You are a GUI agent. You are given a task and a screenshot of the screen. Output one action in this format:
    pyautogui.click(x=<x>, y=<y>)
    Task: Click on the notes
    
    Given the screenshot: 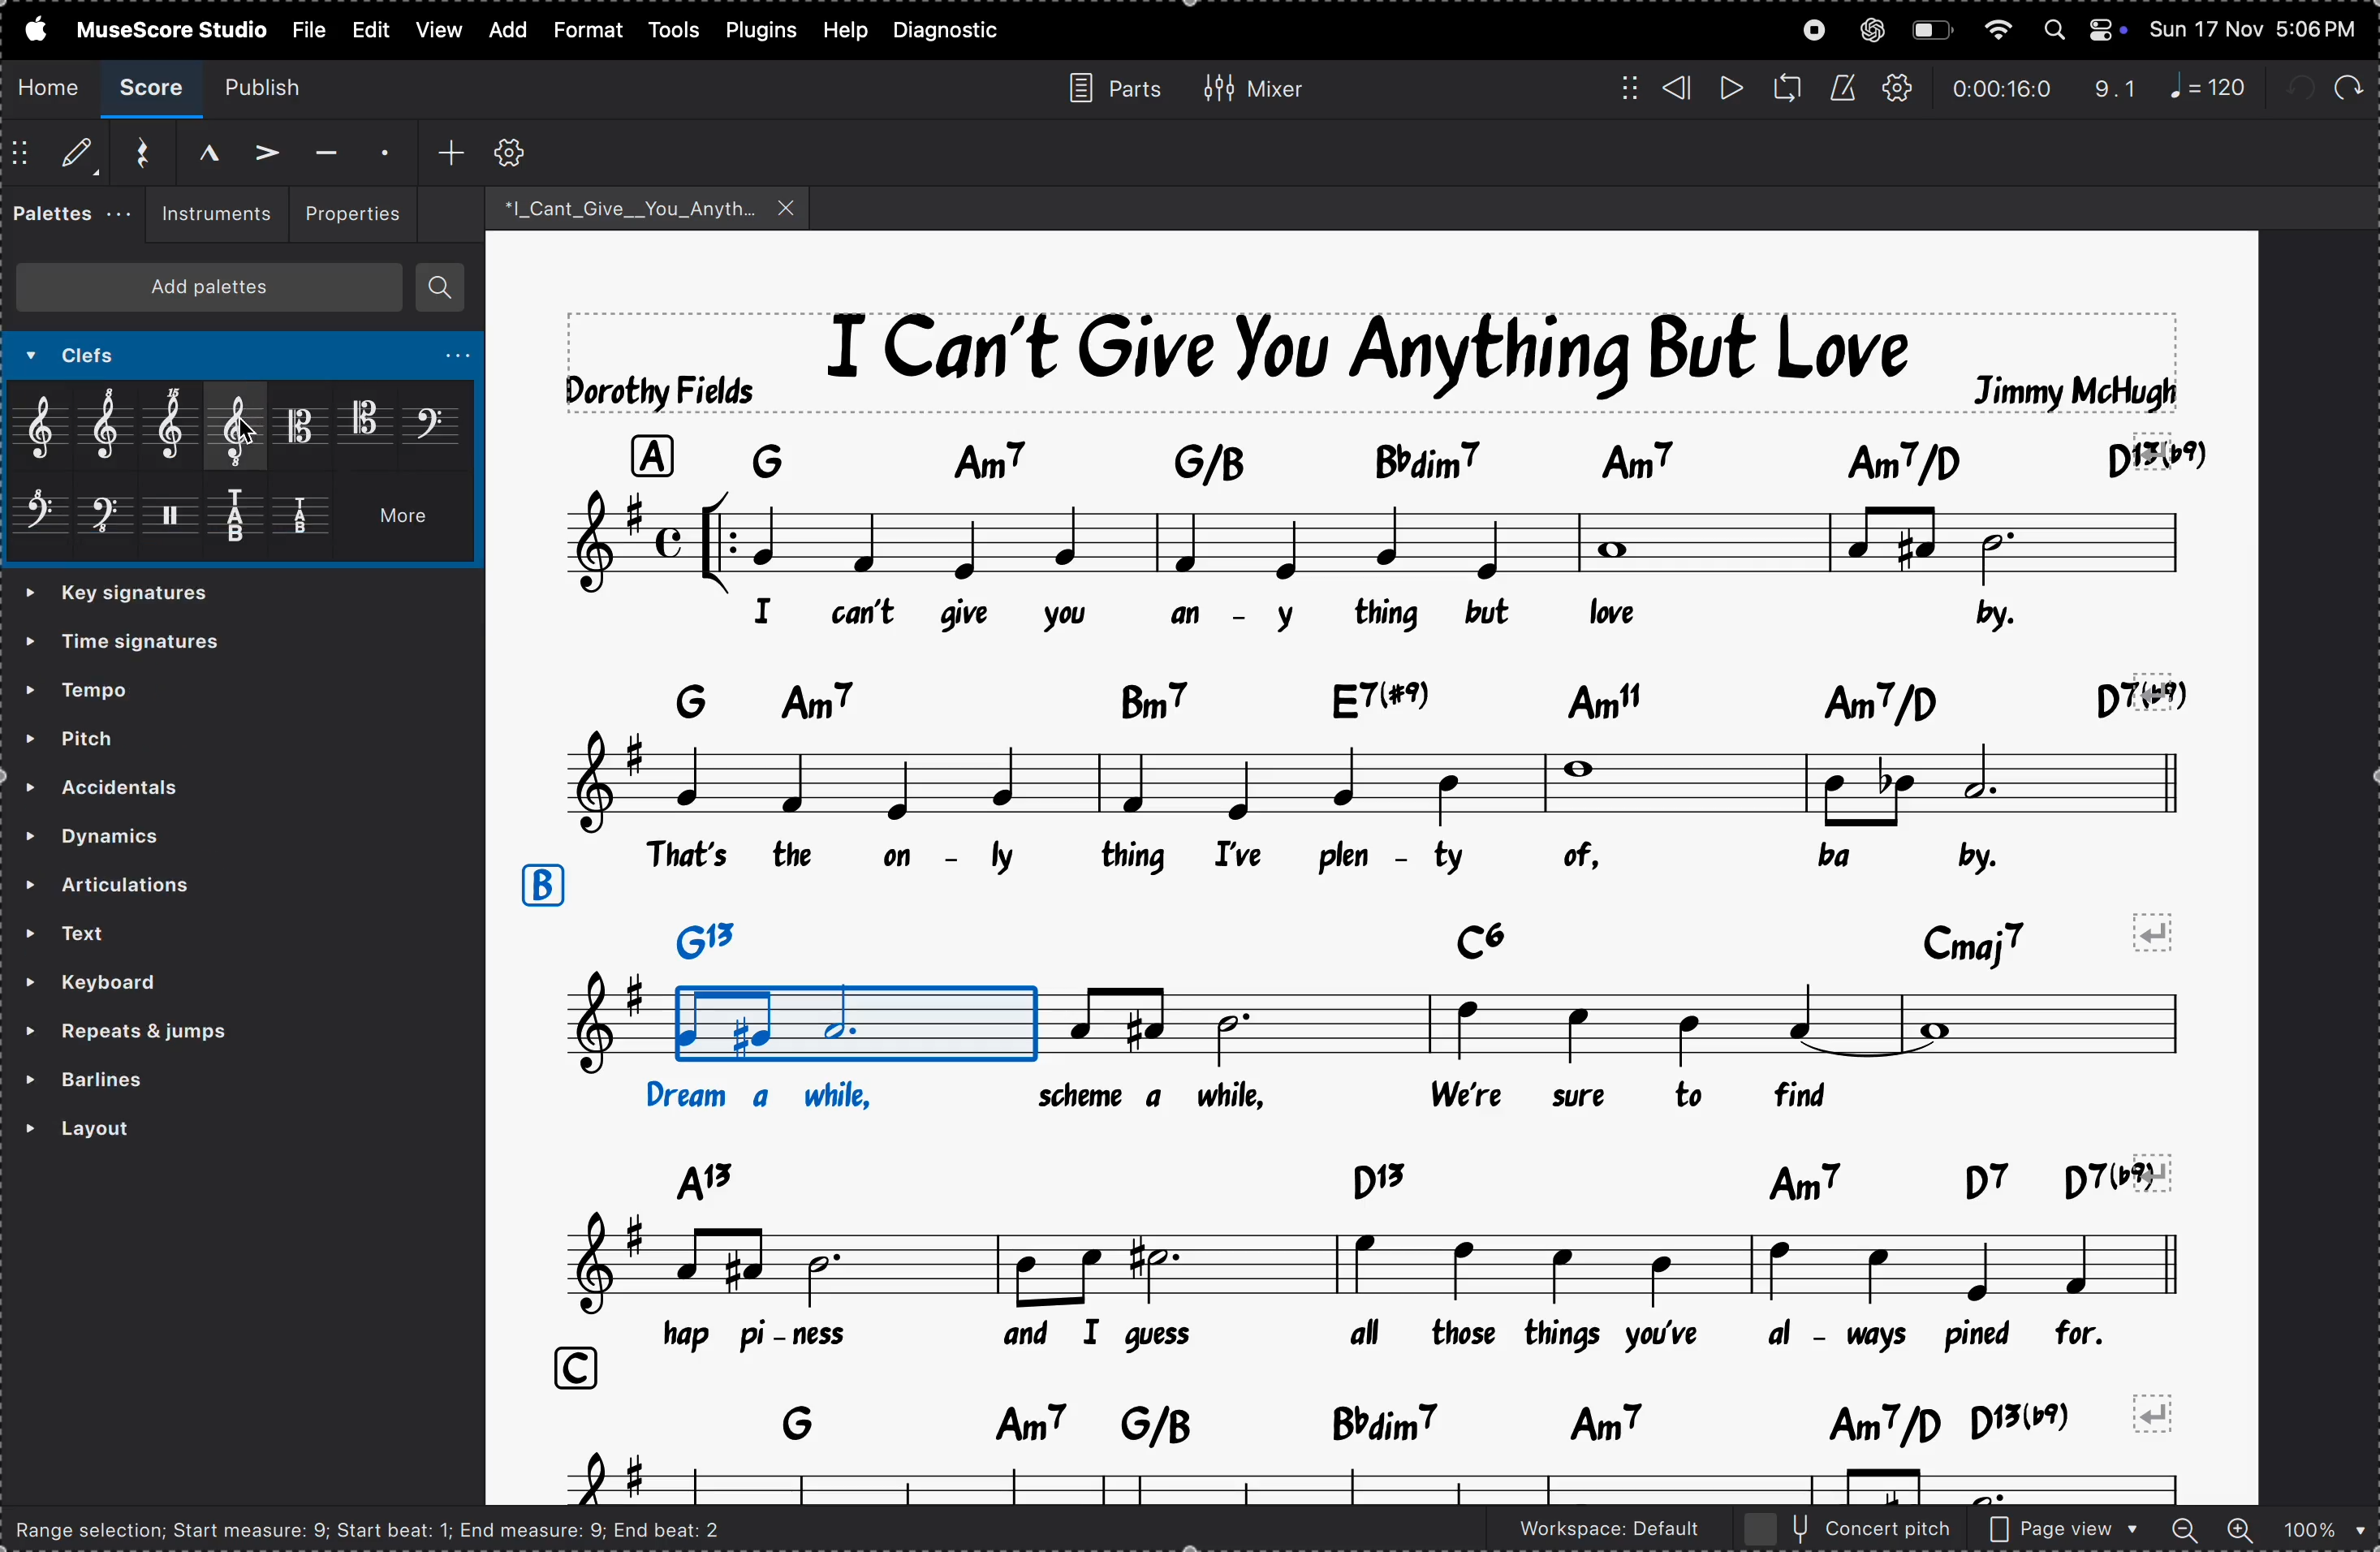 What is the action you would take?
    pyautogui.click(x=1378, y=780)
    